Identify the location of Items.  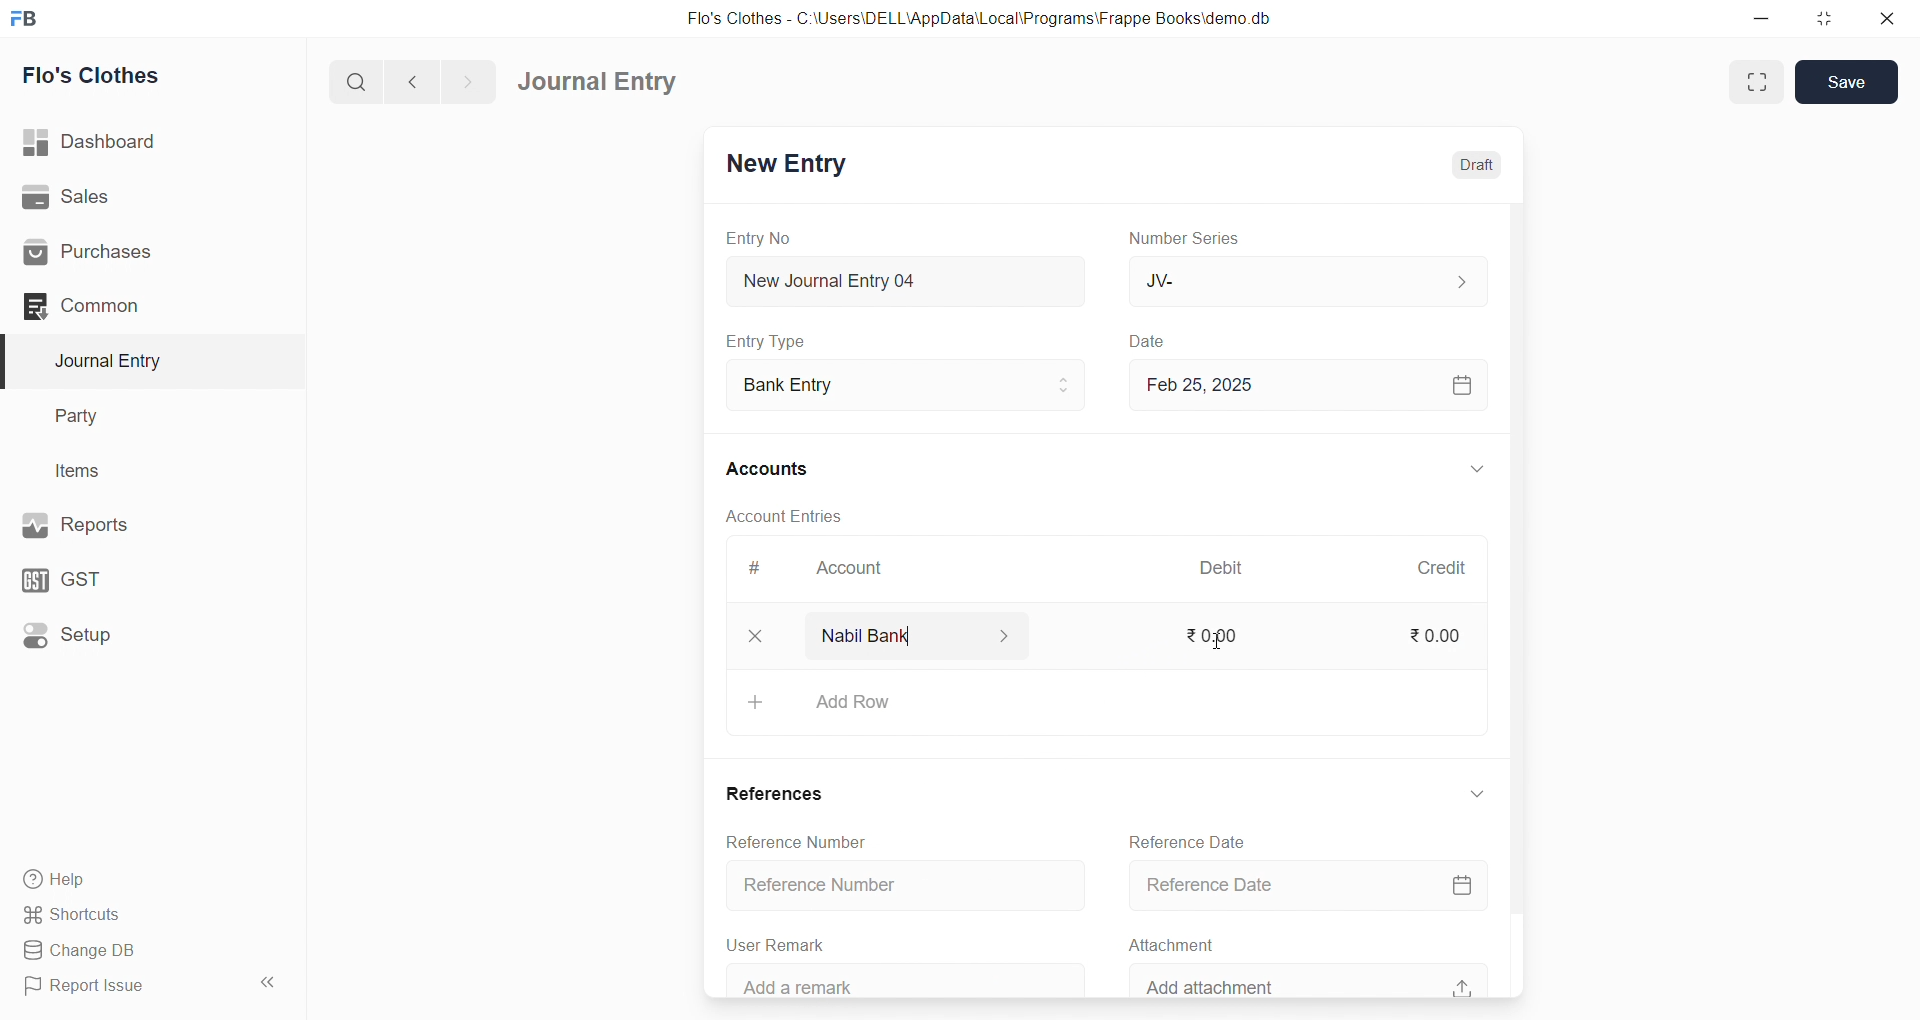
(138, 472).